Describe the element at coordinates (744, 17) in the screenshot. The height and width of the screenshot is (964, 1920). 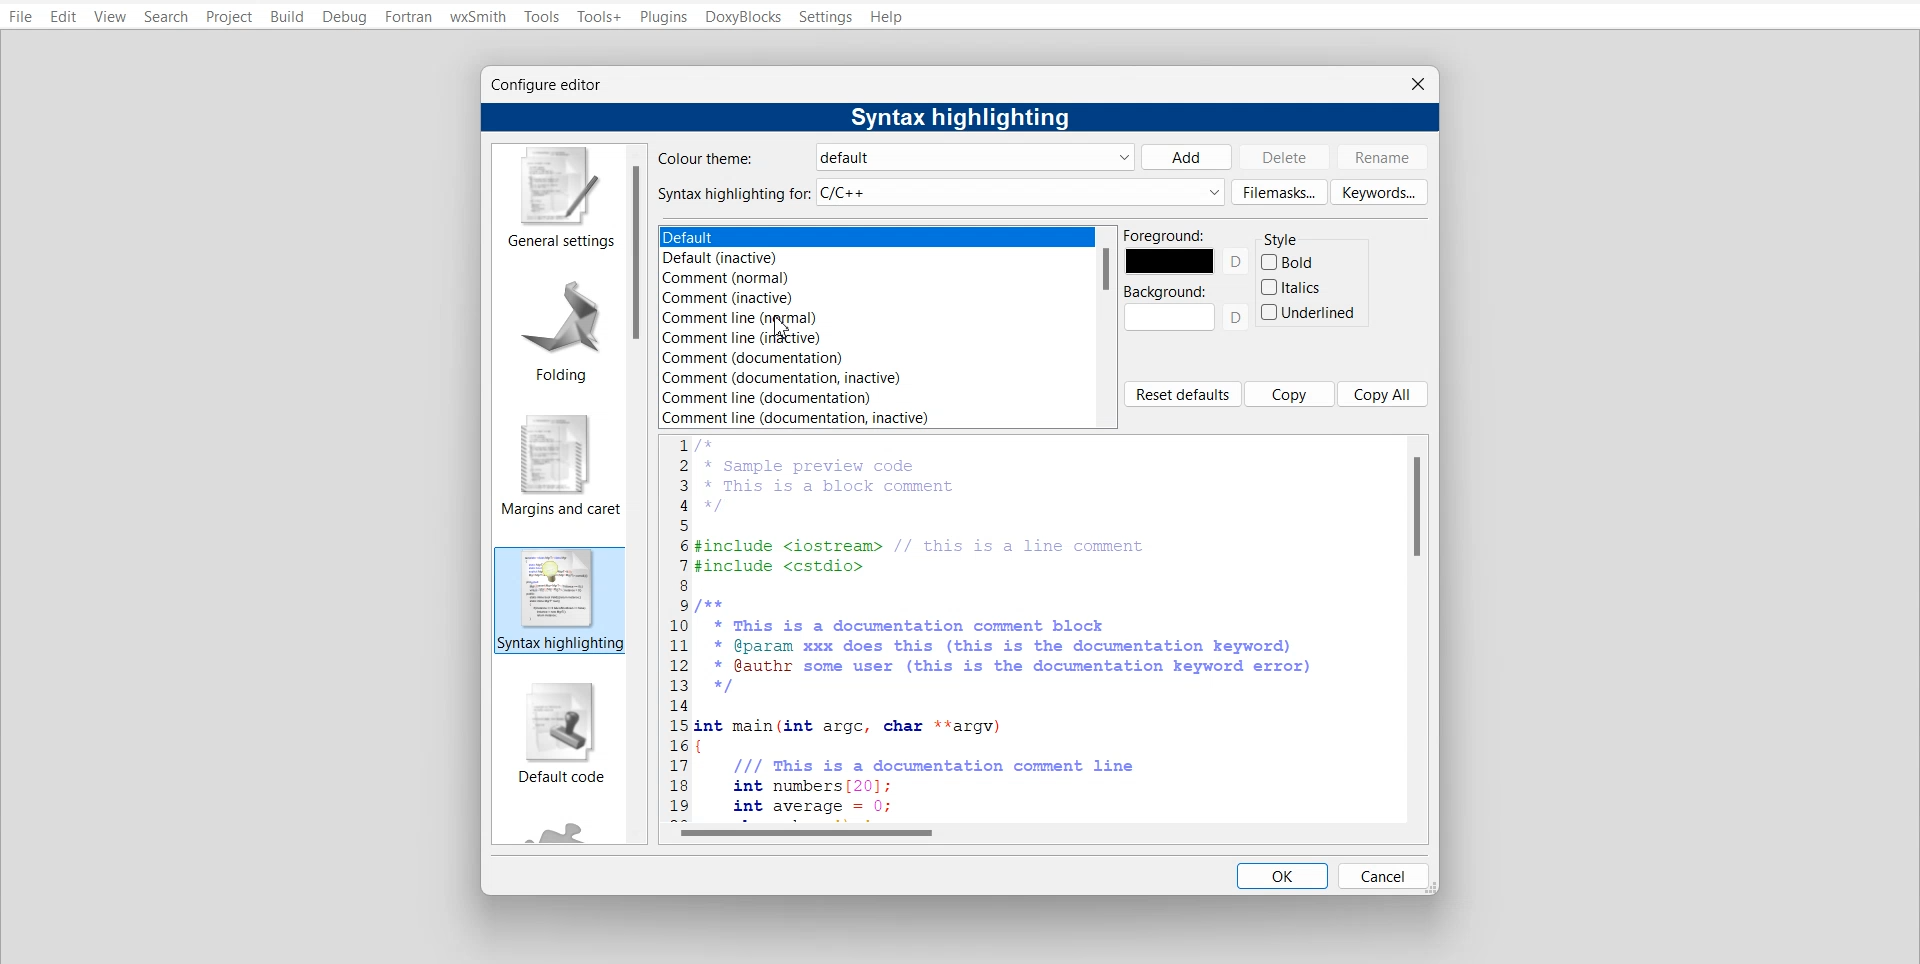
I see `DoxyBlocks` at that location.